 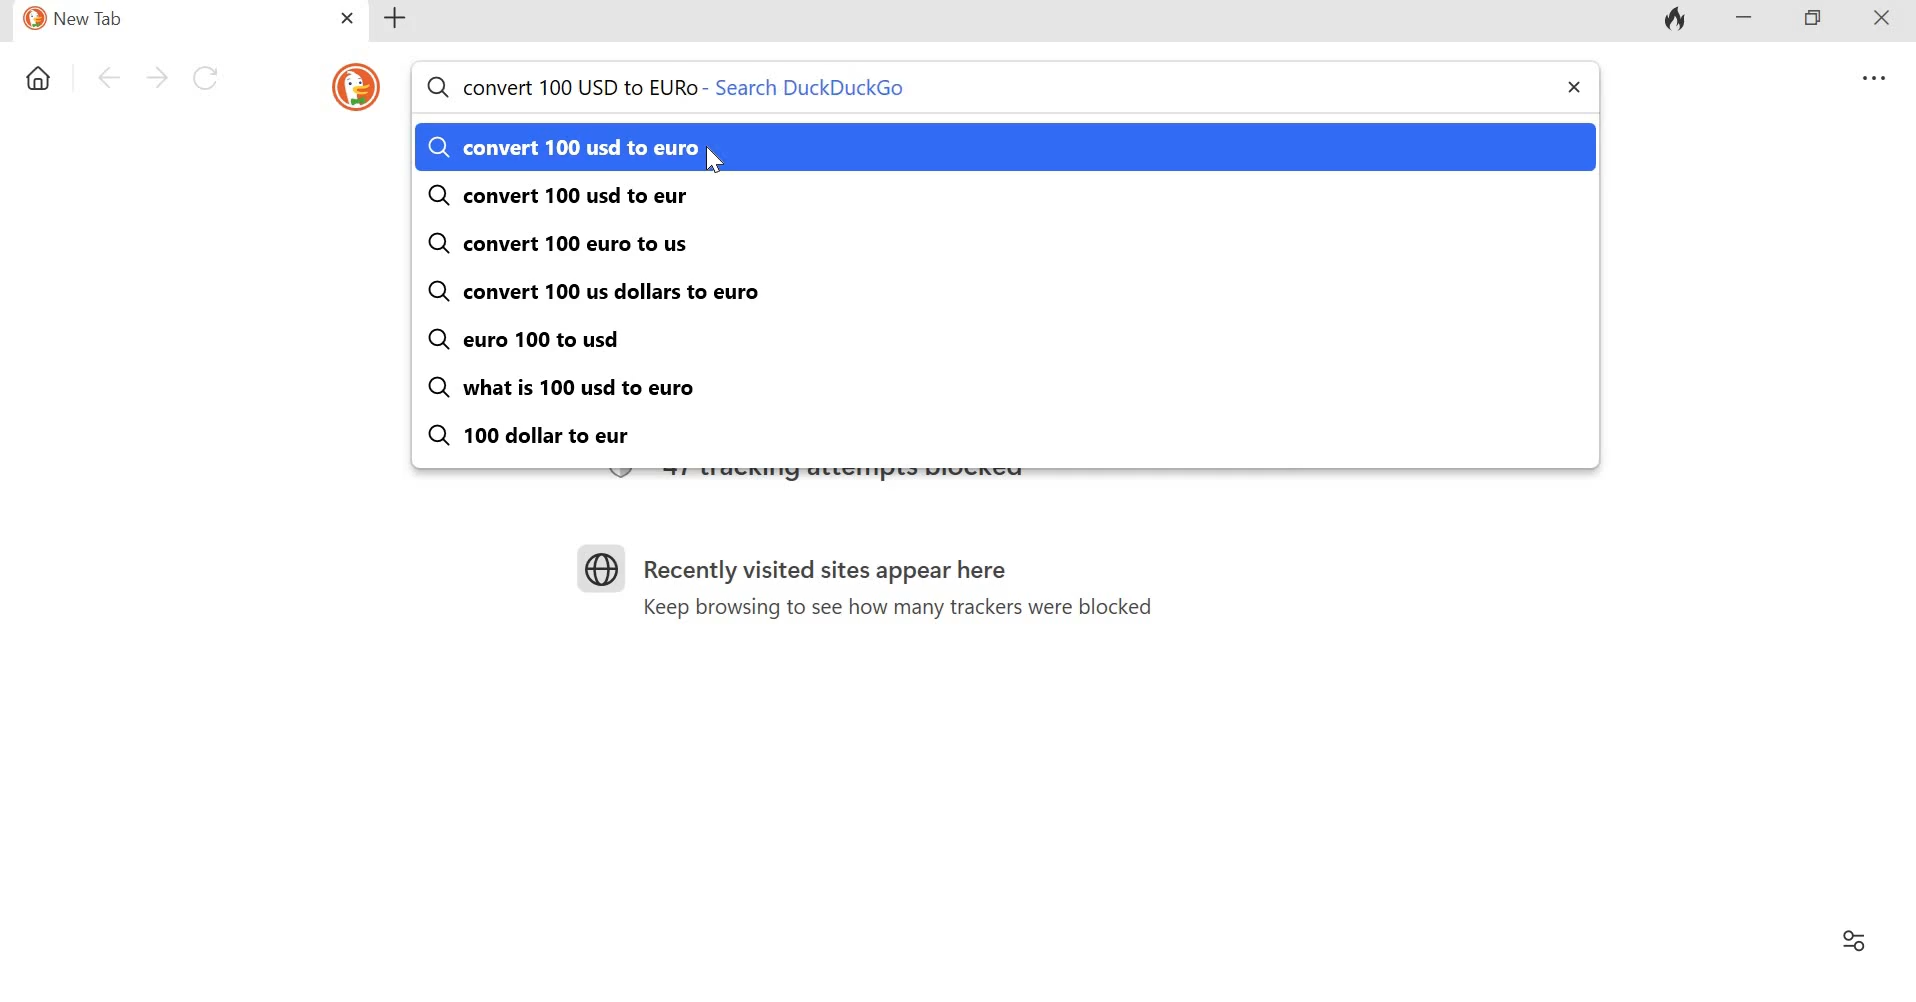 What do you see at coordinates (554, 200) in the screenshot?
I see `convert 100 usd to eur` at bounding box center [554, 200].